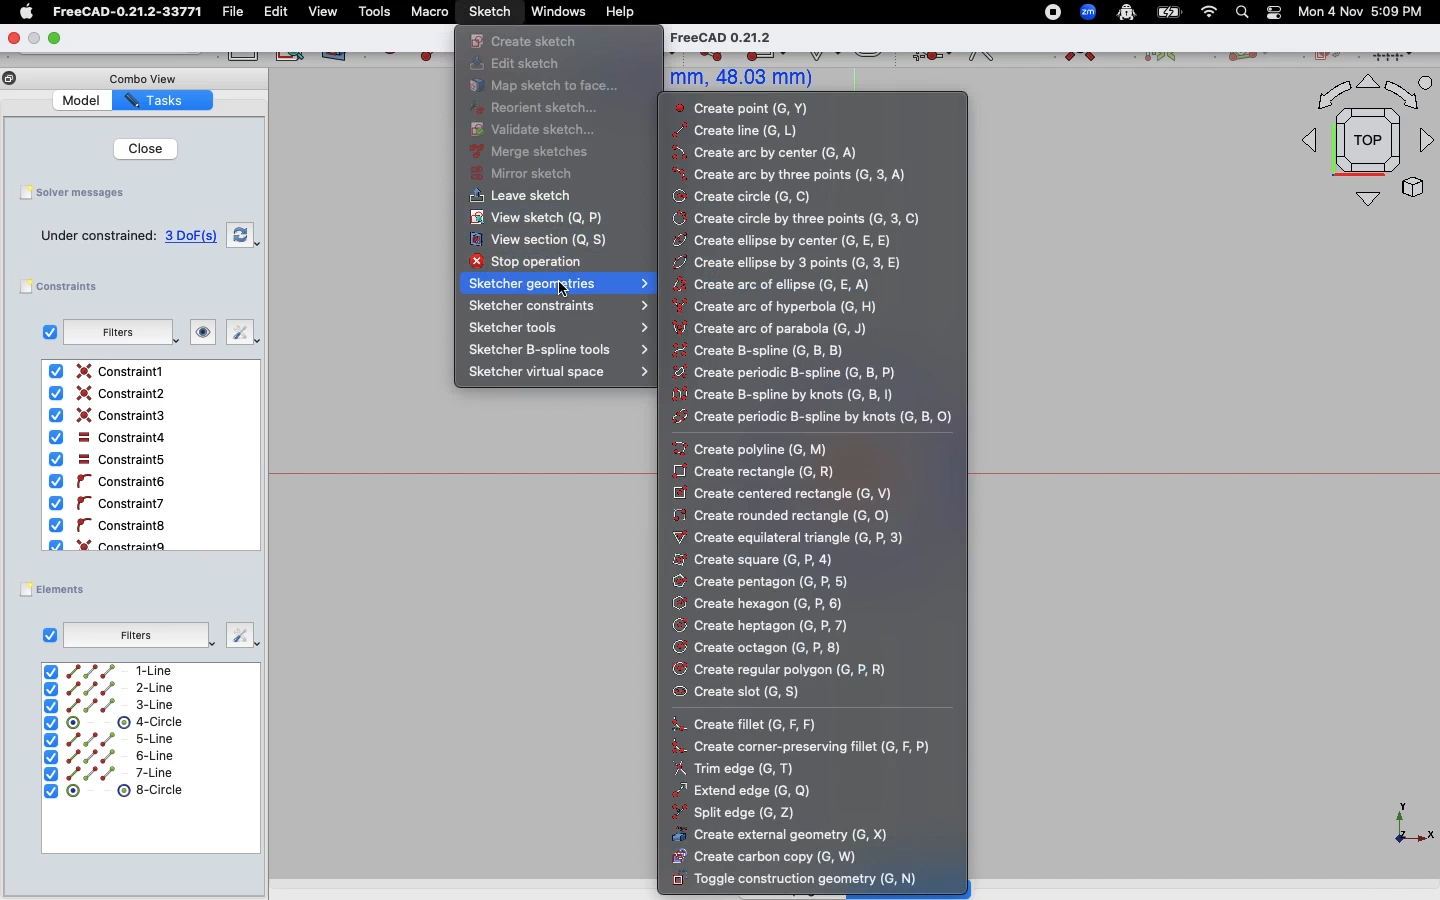 The image size is (1440, 900). Describe the element at coordinates (122, 688) in the screenshot. I see `2-Line` at that location.